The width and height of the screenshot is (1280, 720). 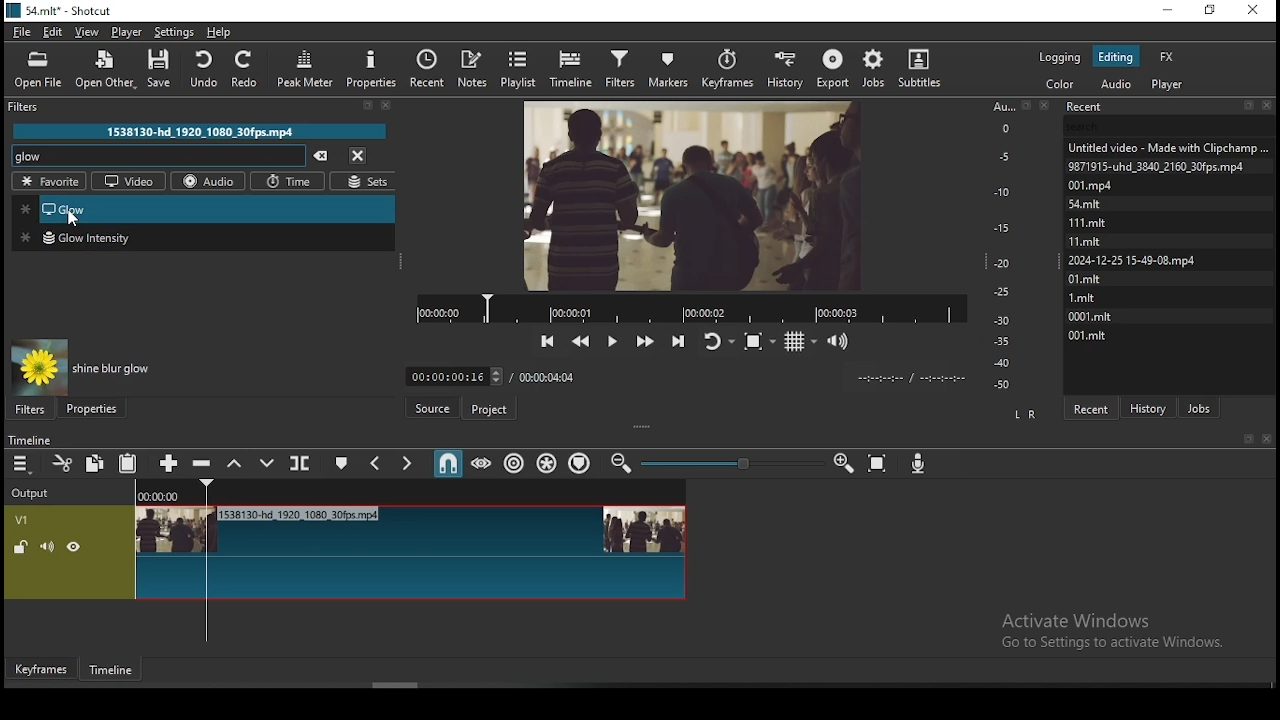 I want to click on record audio, so click(x=919, y=459).